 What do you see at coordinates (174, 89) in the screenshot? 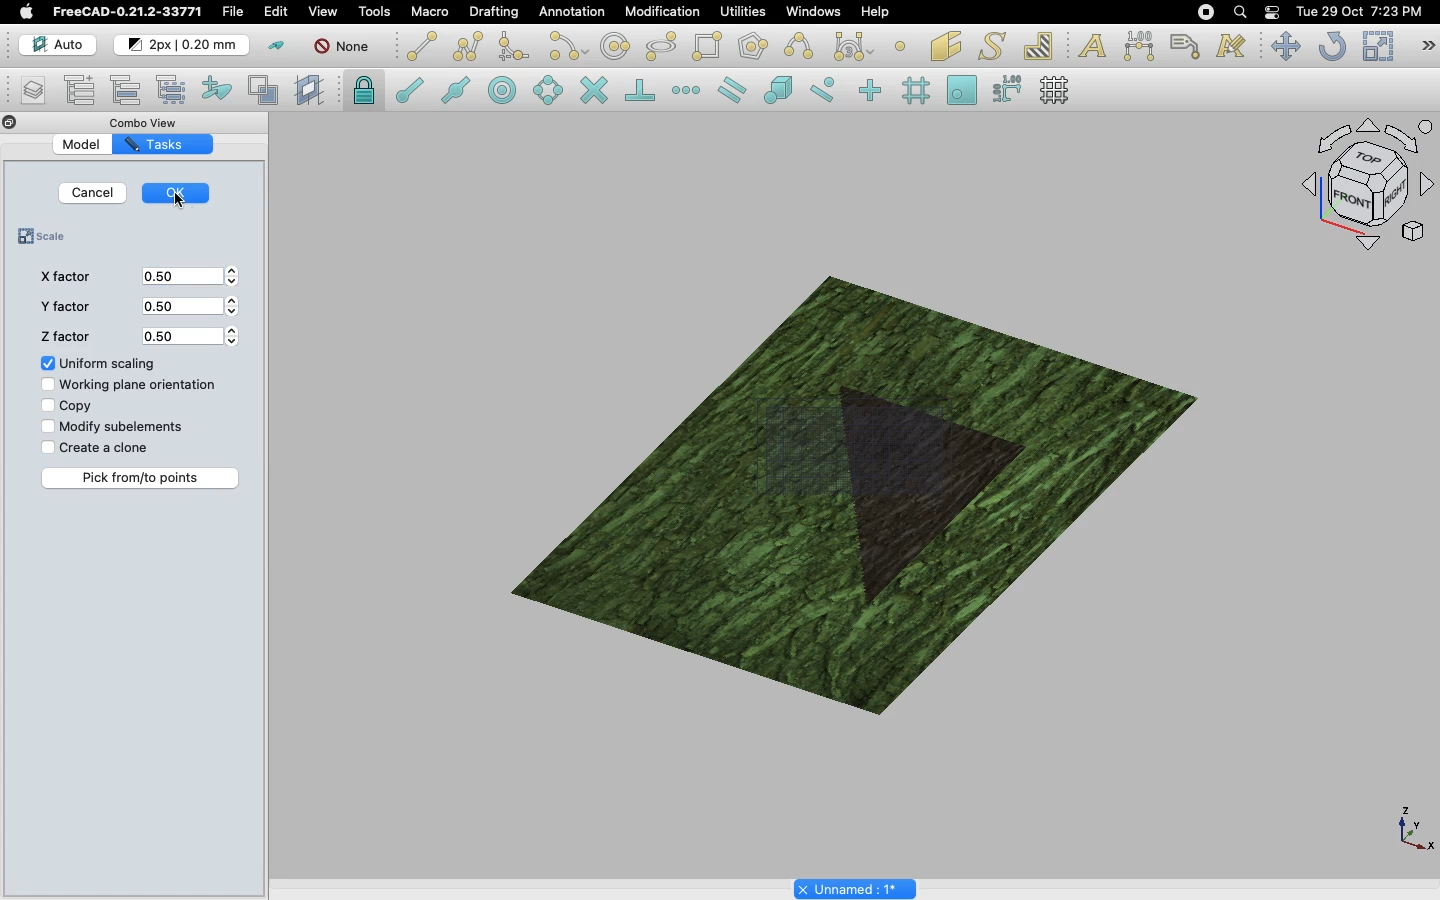
I see `Select group` at bounding box center [174, 89].